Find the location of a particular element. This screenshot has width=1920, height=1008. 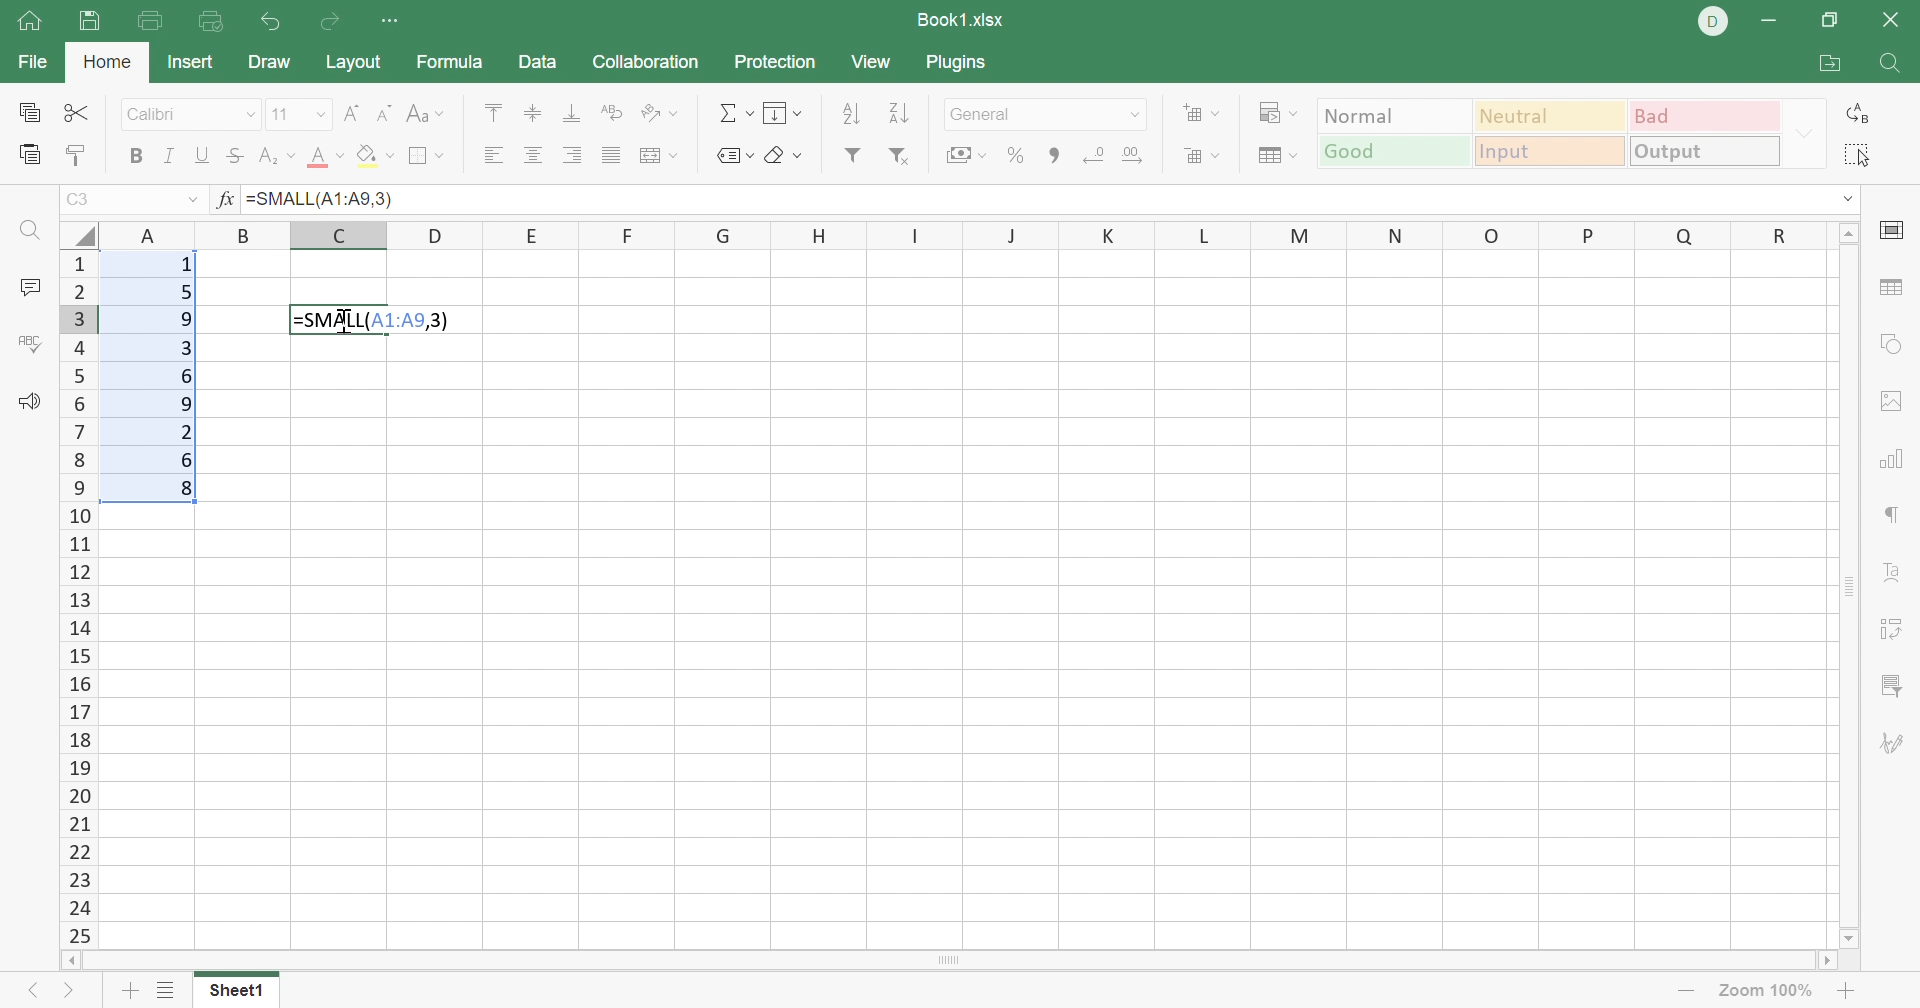

Plugins is located at coordinates (958, 63).